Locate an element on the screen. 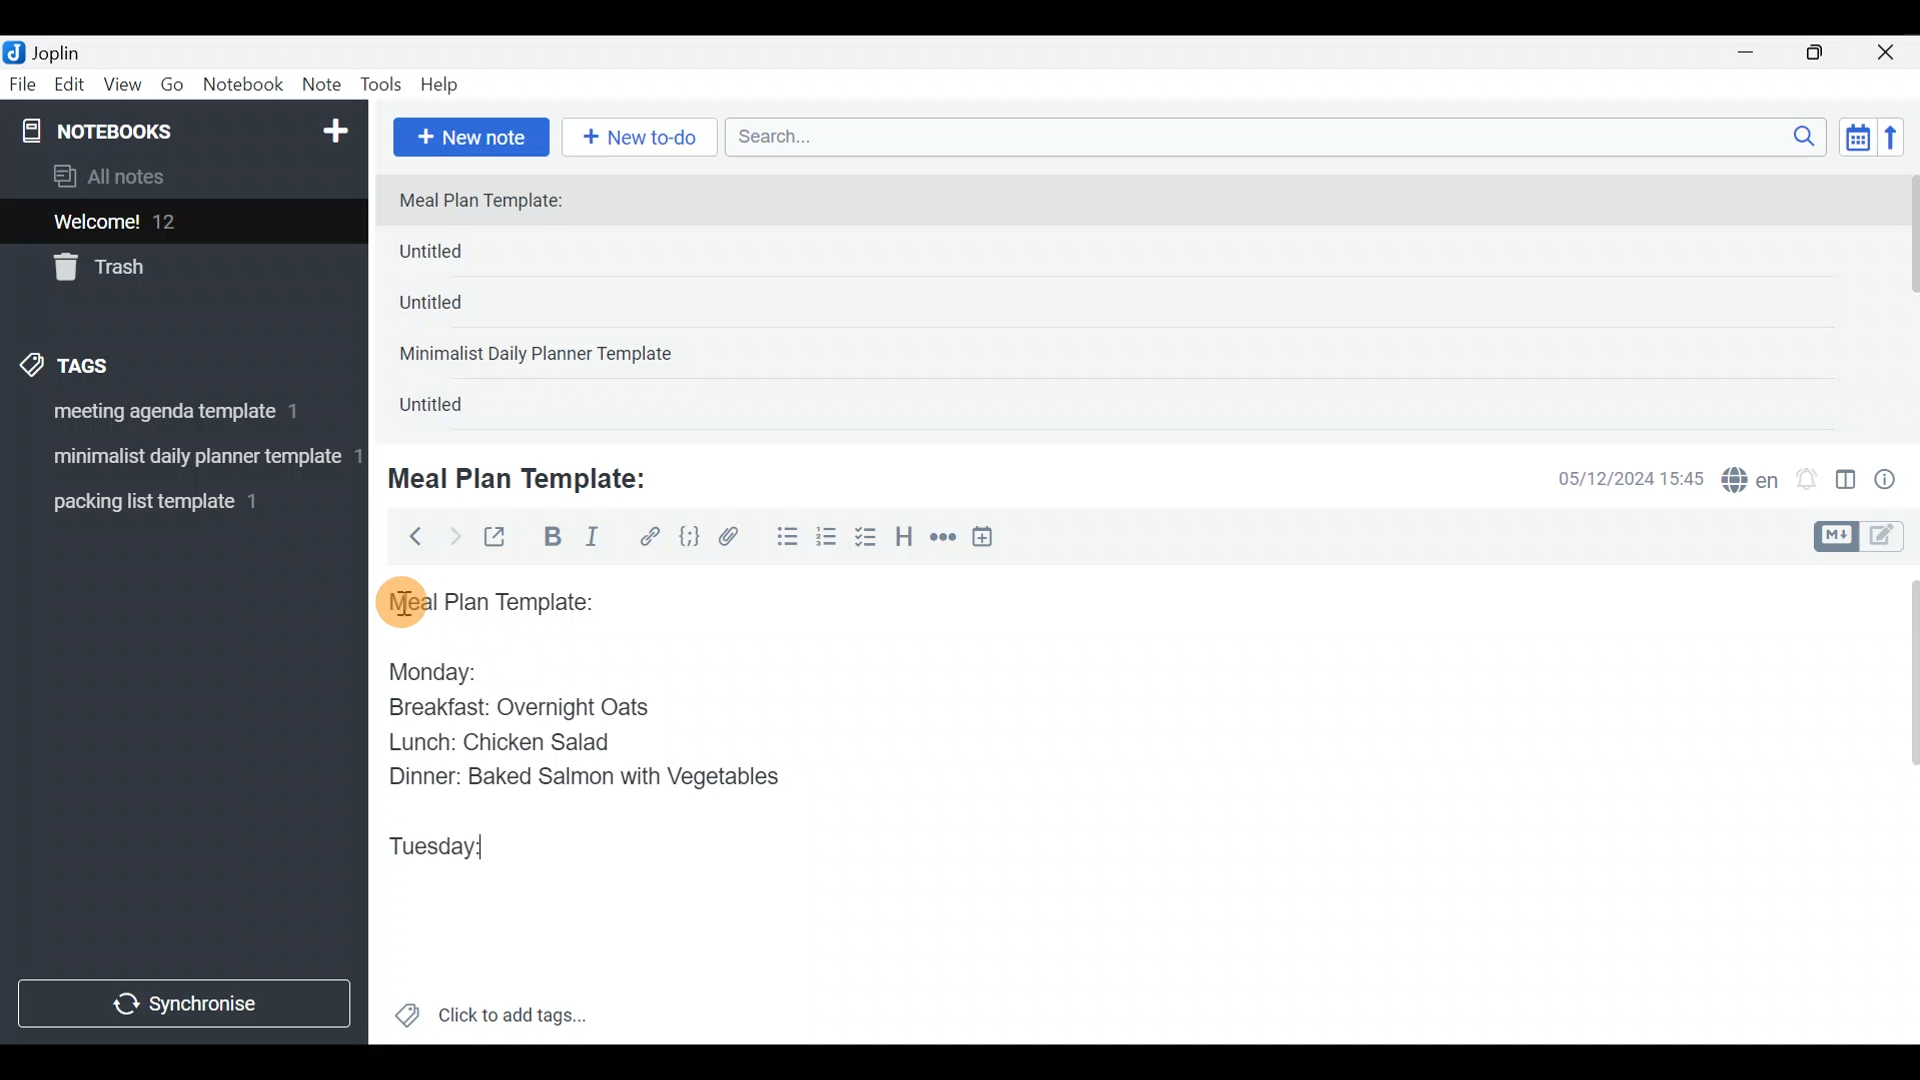 The width and height of the screenshot is (1920, 1080). Hyperlink is located at coordinates (650, 537).